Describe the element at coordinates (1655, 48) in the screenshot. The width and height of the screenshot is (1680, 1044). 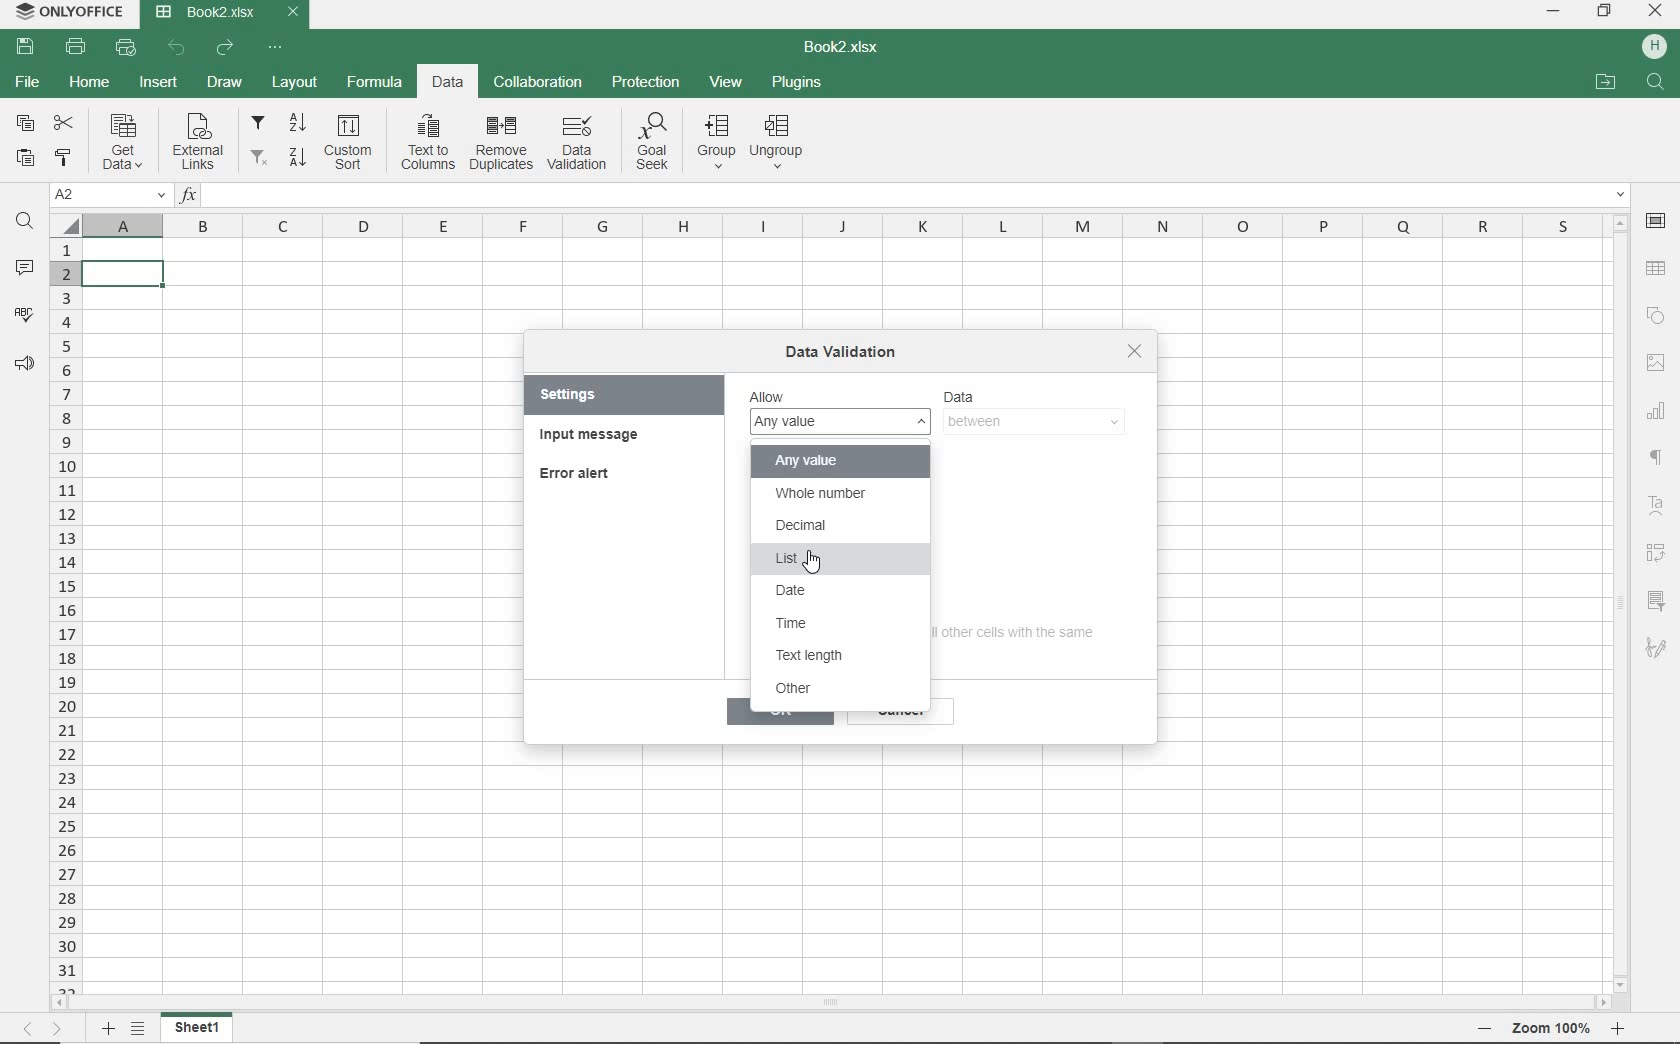
I see `HP` at that location.